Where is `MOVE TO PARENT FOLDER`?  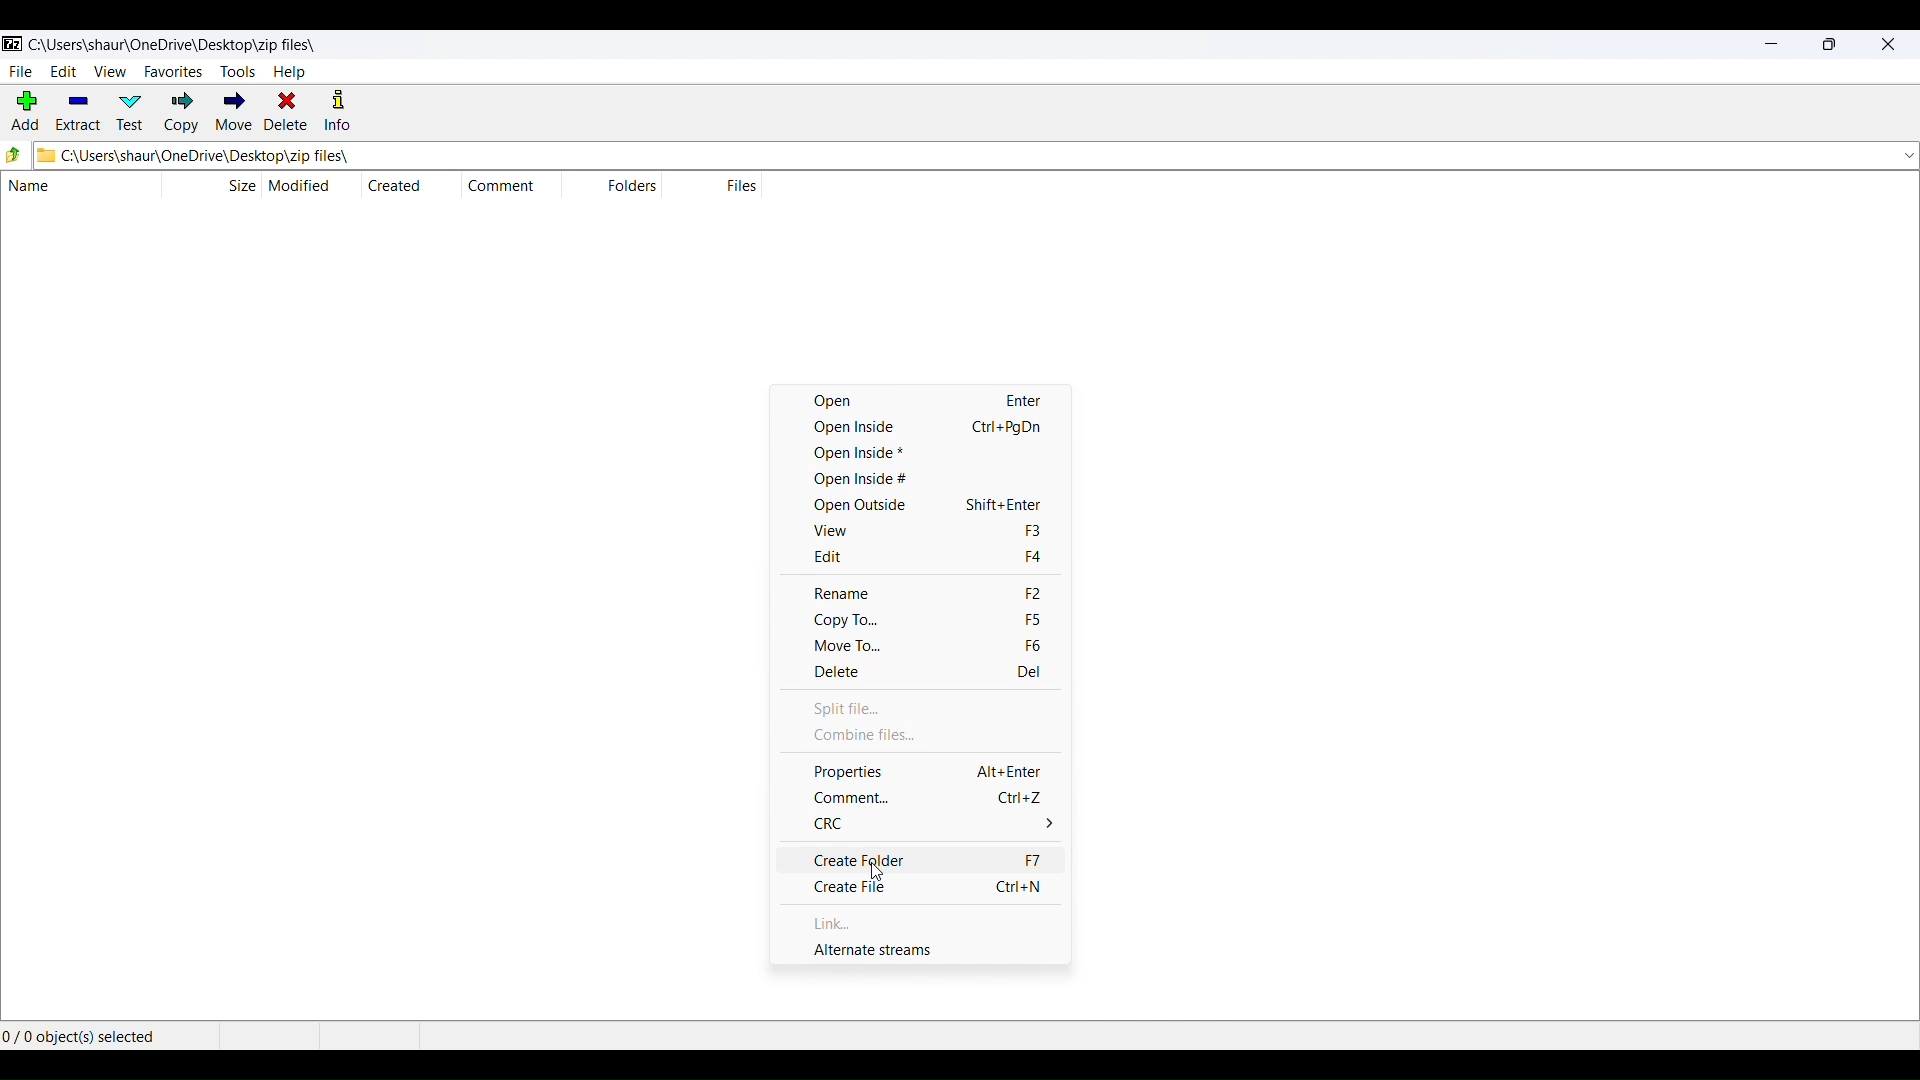 MOVE TO PARENT FOLDER is located at coordinates (15, 156).